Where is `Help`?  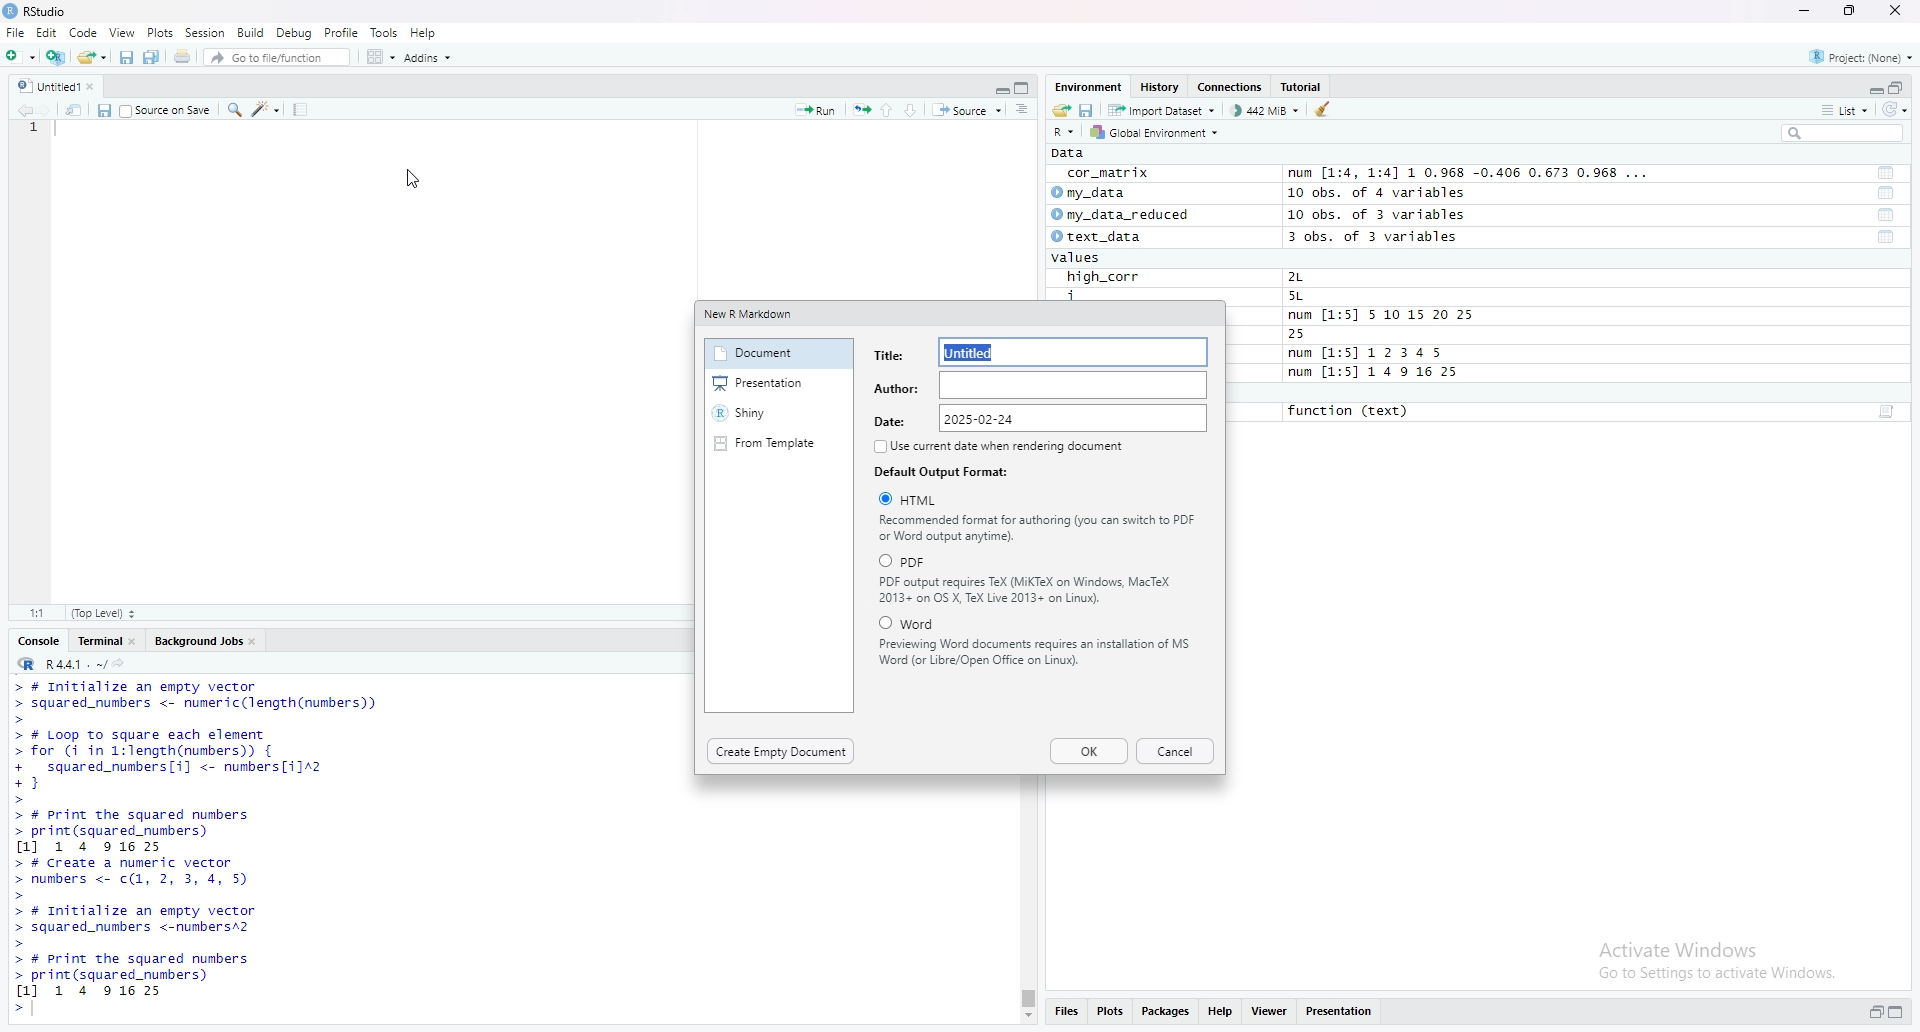 Help is located at coordinates (1223, 1014).